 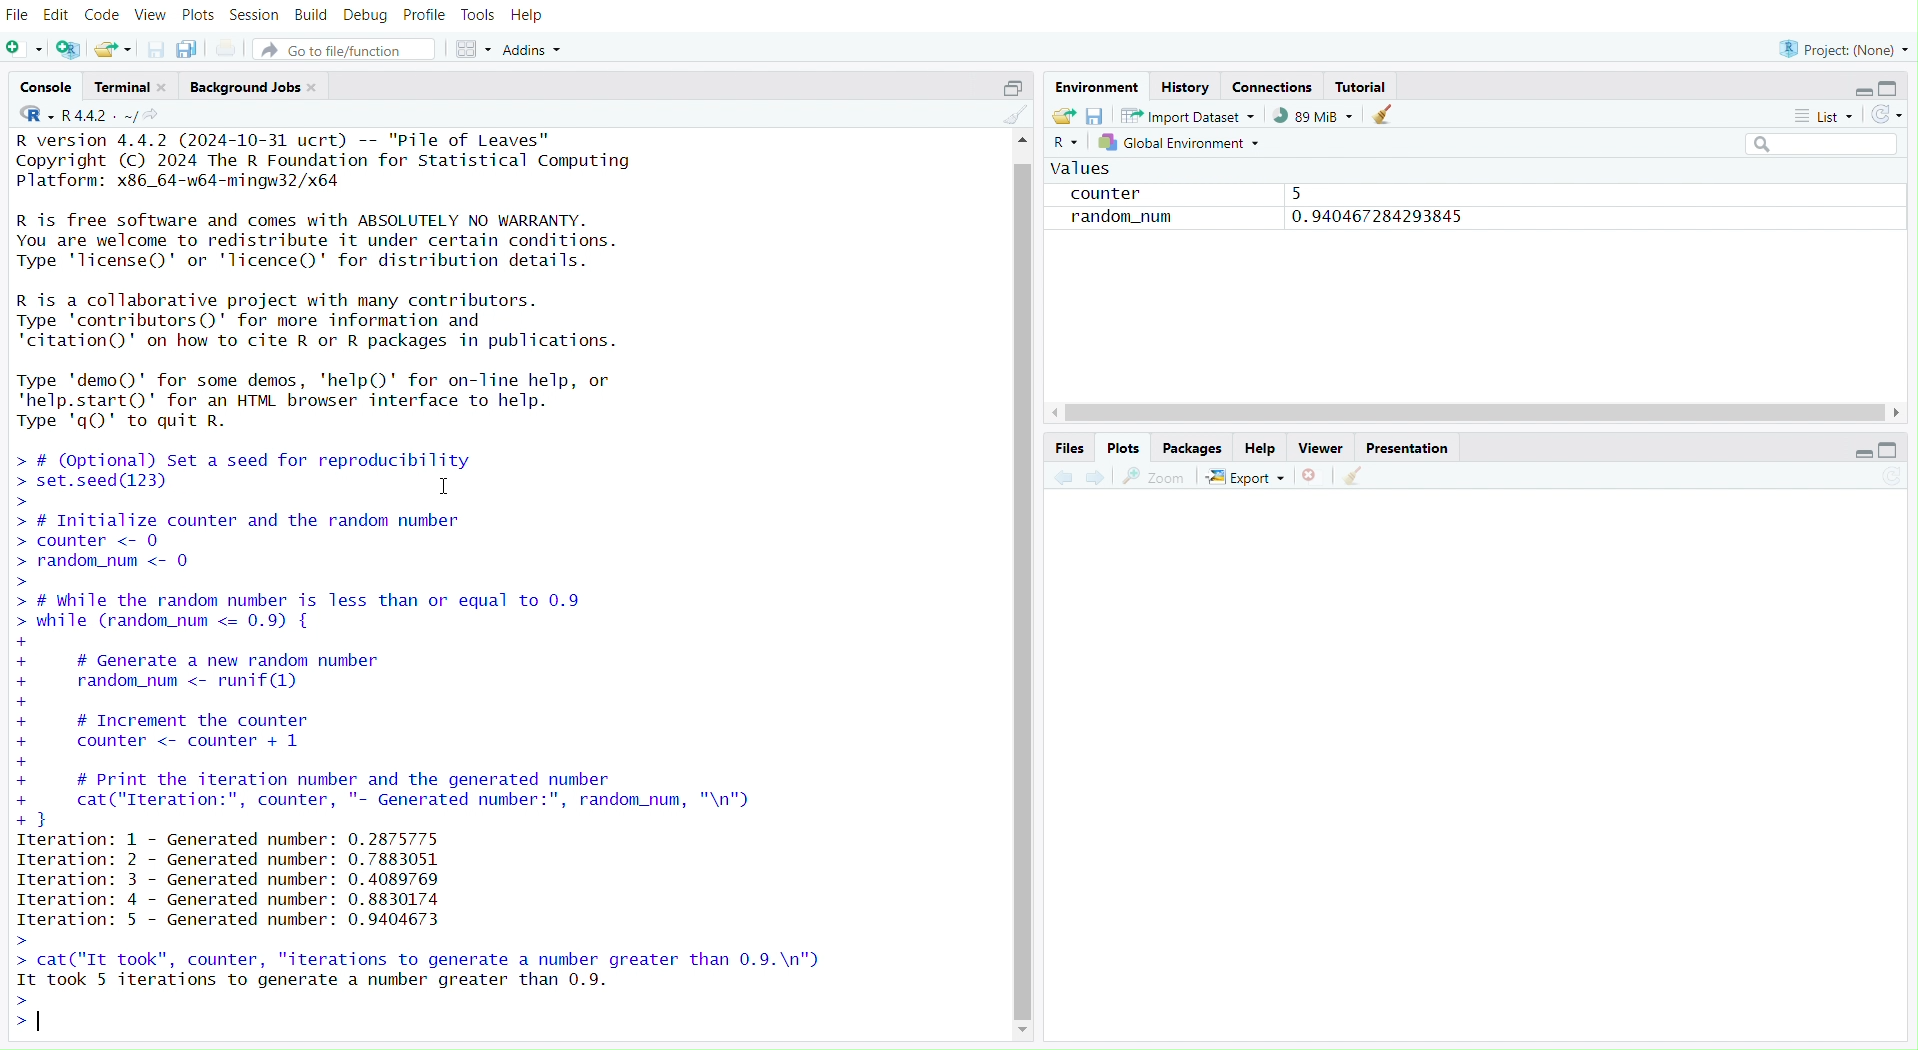 I want to click on Search bar, so click(x=1821, y=140).